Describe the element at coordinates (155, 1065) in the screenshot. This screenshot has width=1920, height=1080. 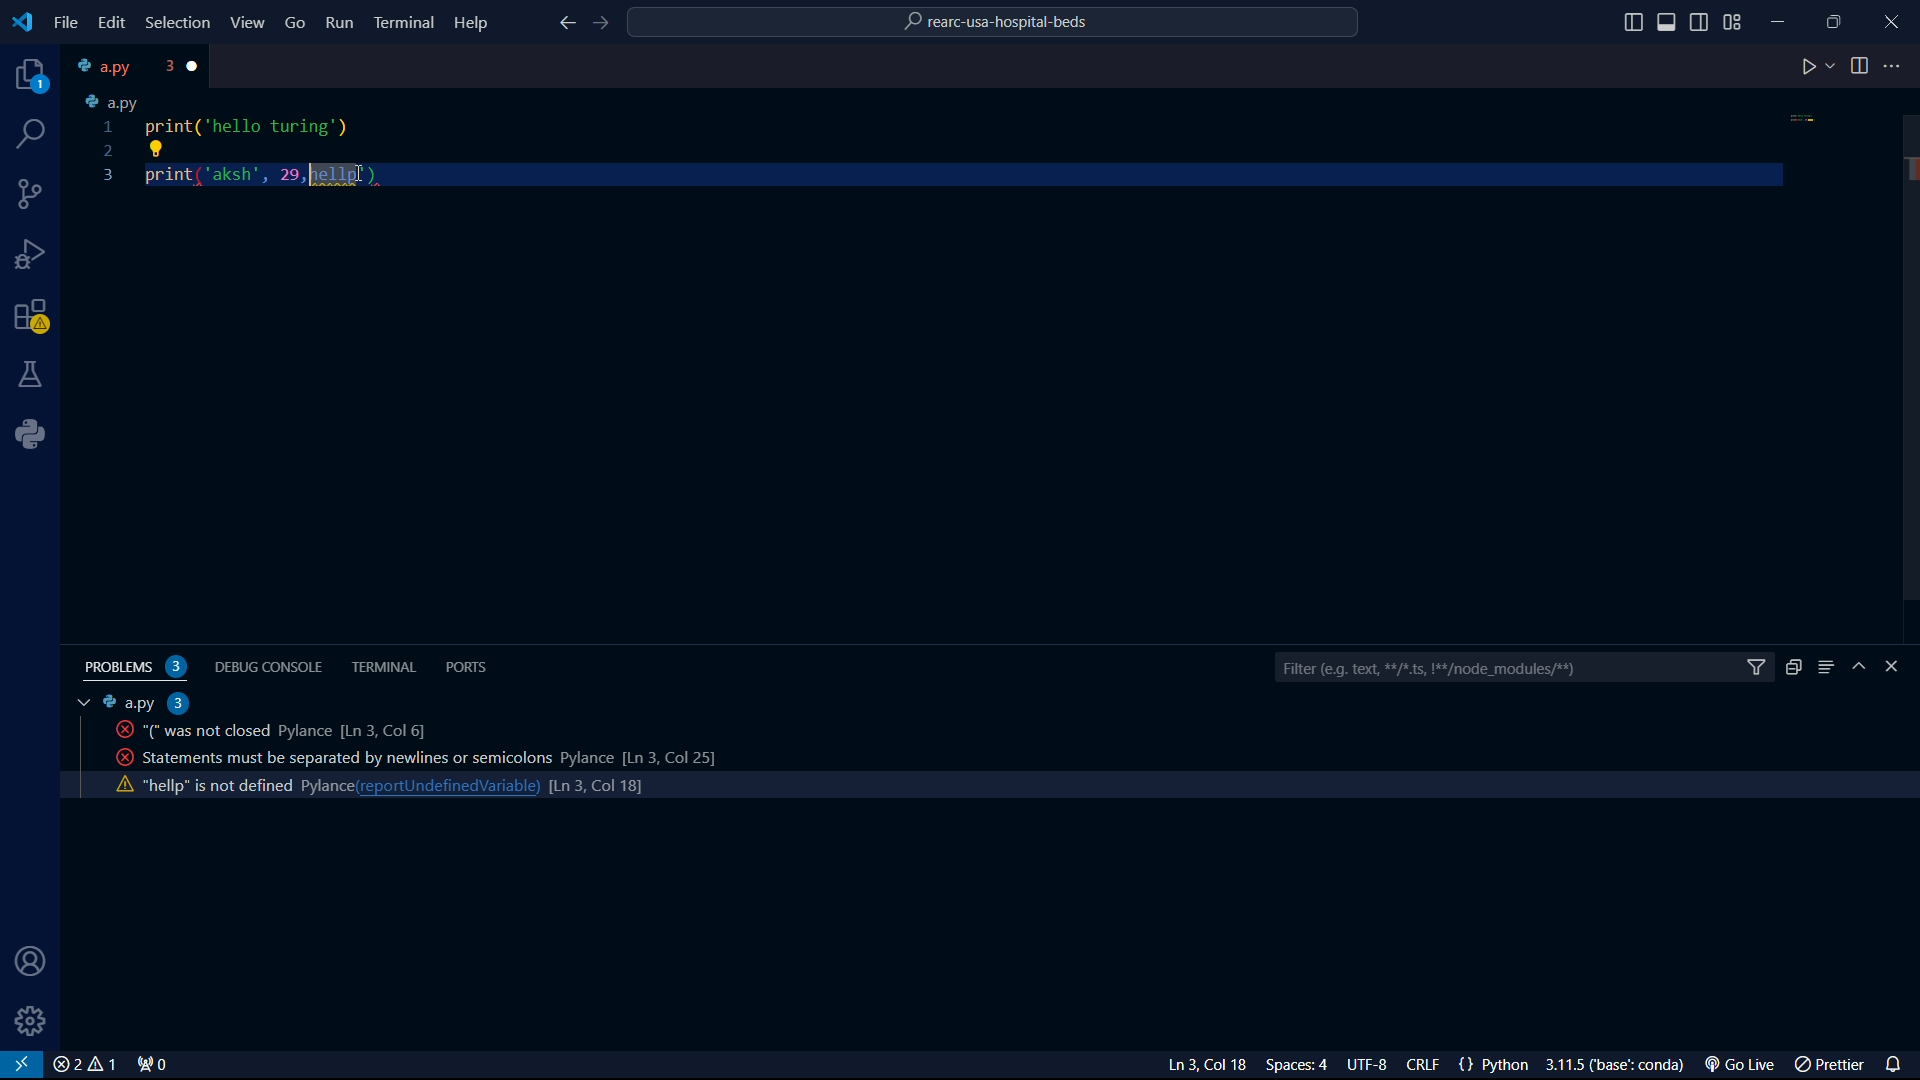
I see `connect 0` at that location.